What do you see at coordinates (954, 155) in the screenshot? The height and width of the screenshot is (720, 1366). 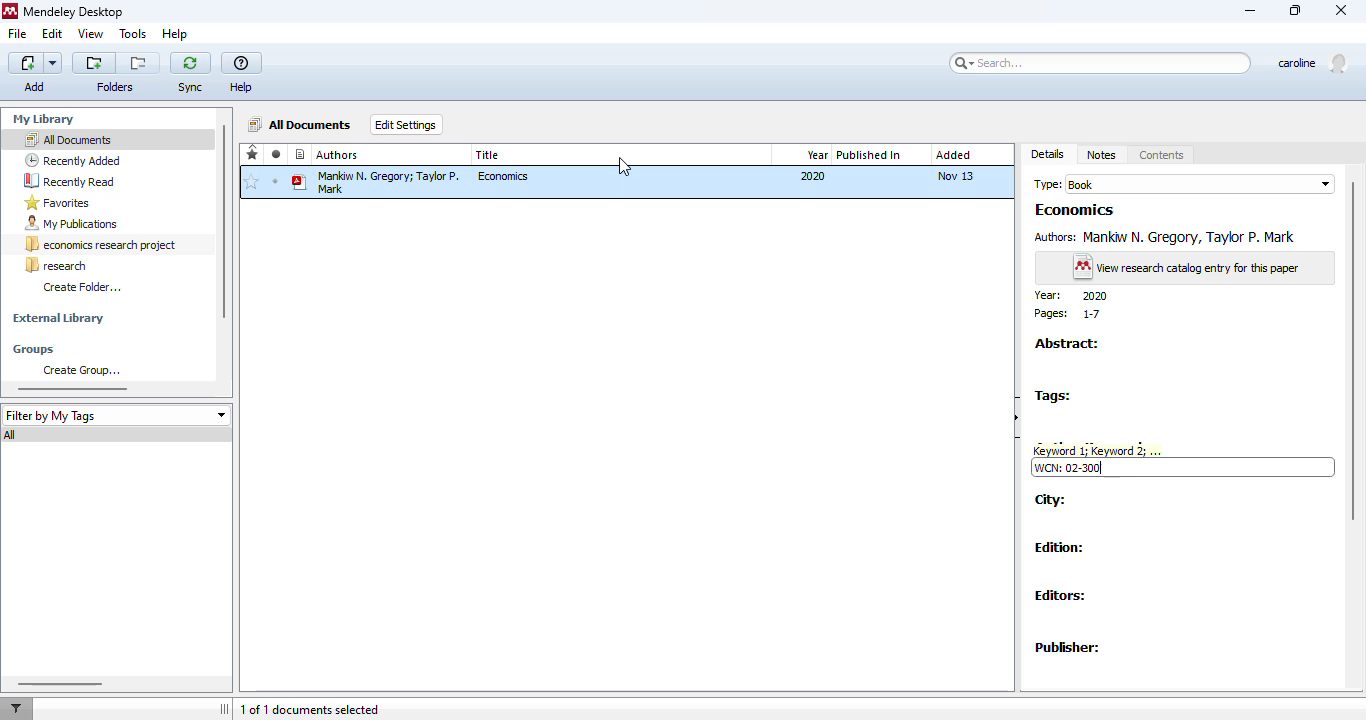 I see `added` at bounding box center [954, 155].